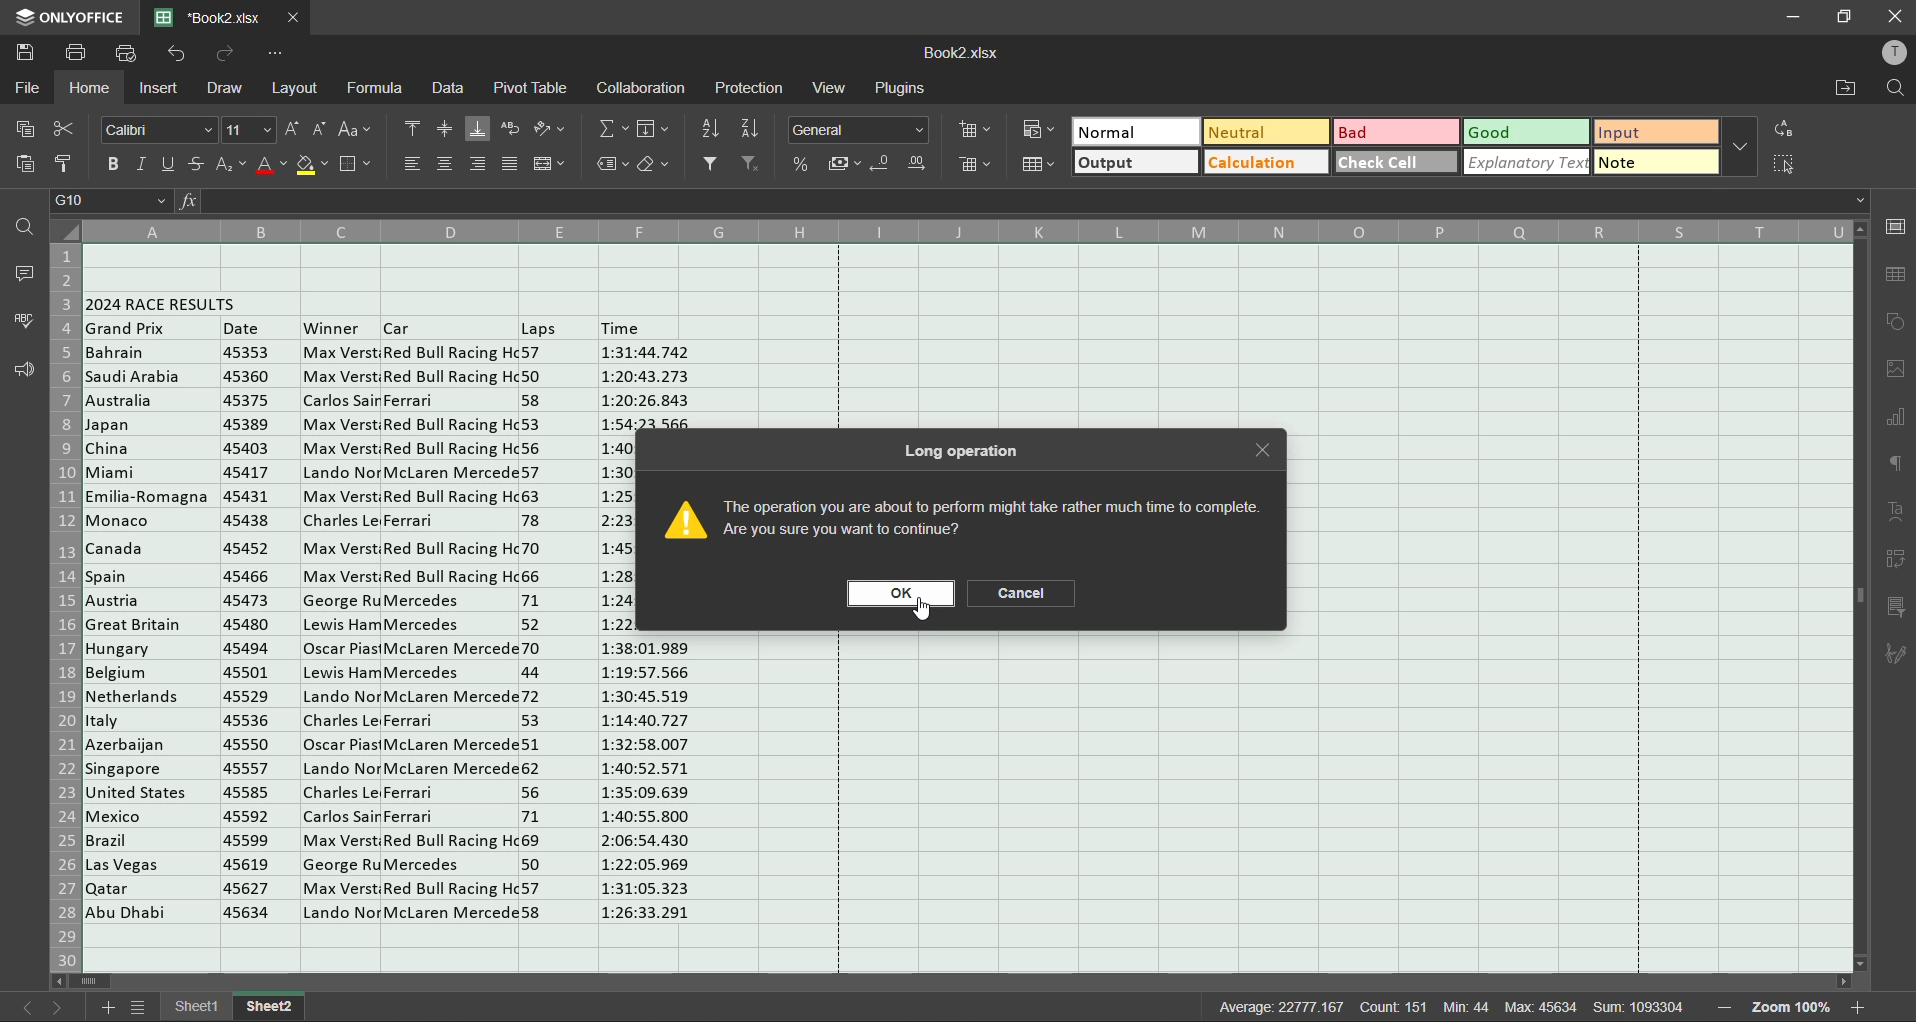  Describe the element at coordinates (1850, 92) in the screenshot. I see `open location` at that location.